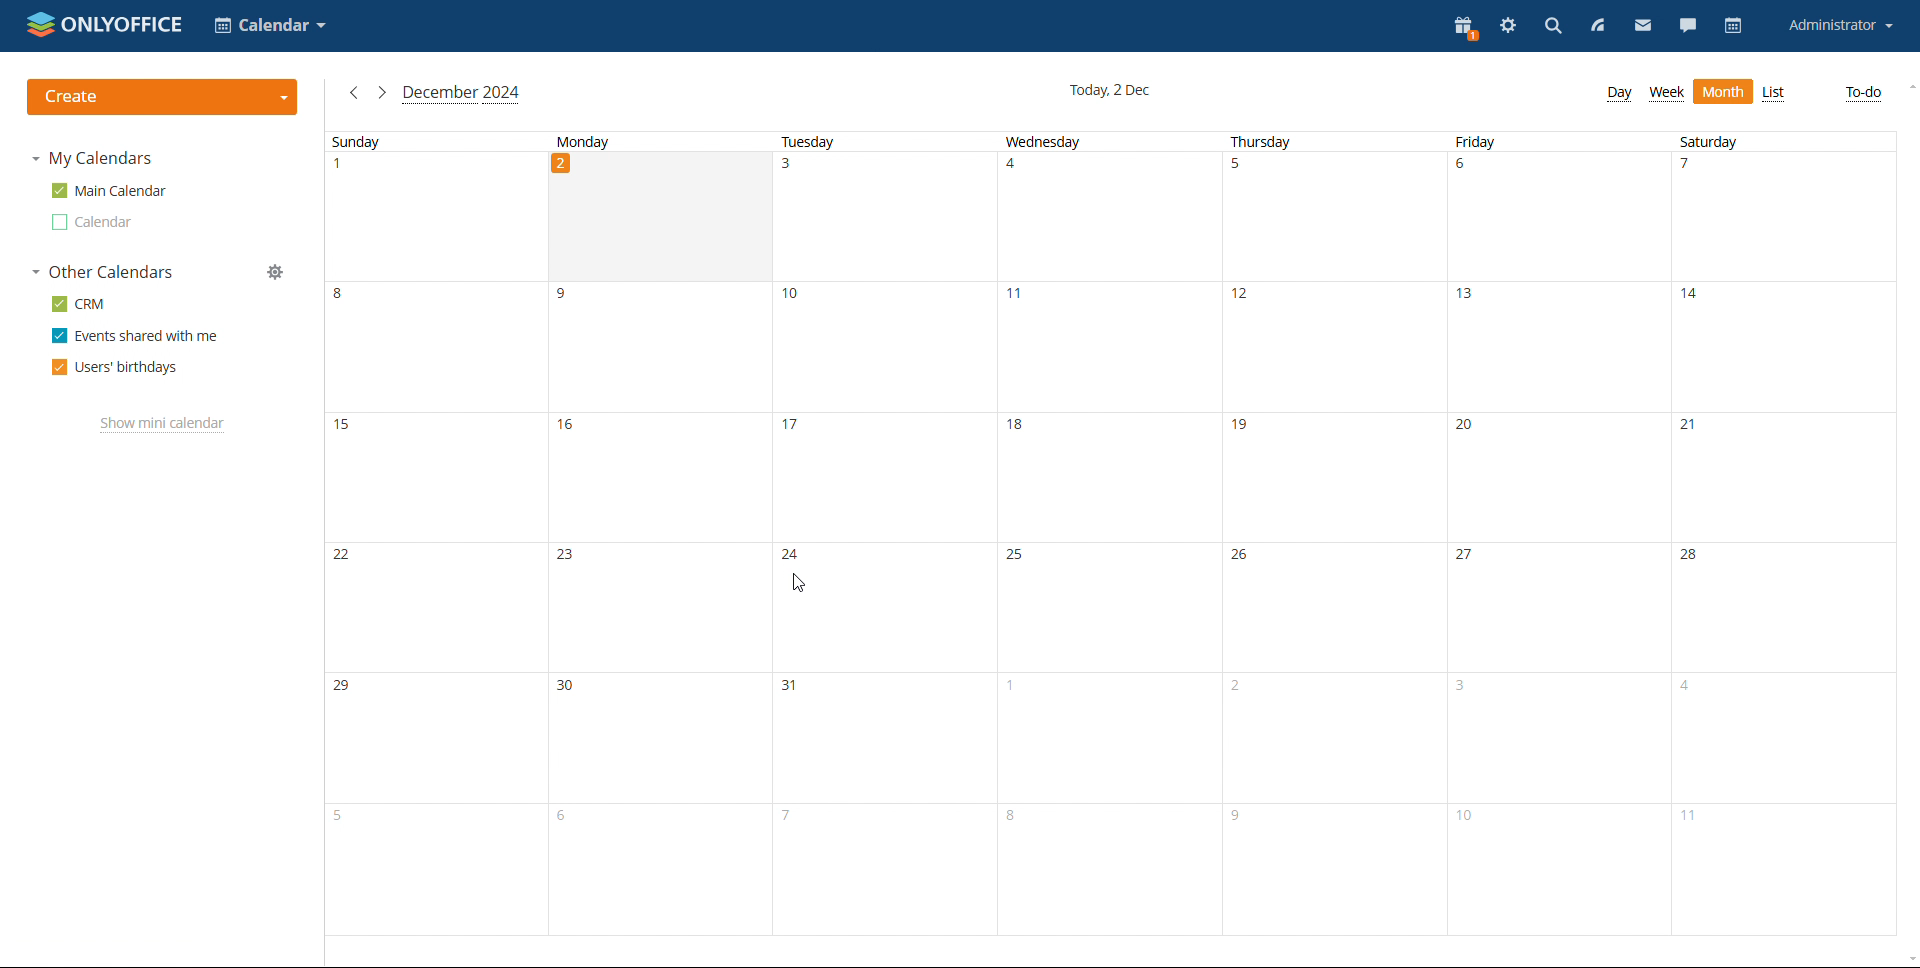  I want to click on feed, so click(1594, 26).